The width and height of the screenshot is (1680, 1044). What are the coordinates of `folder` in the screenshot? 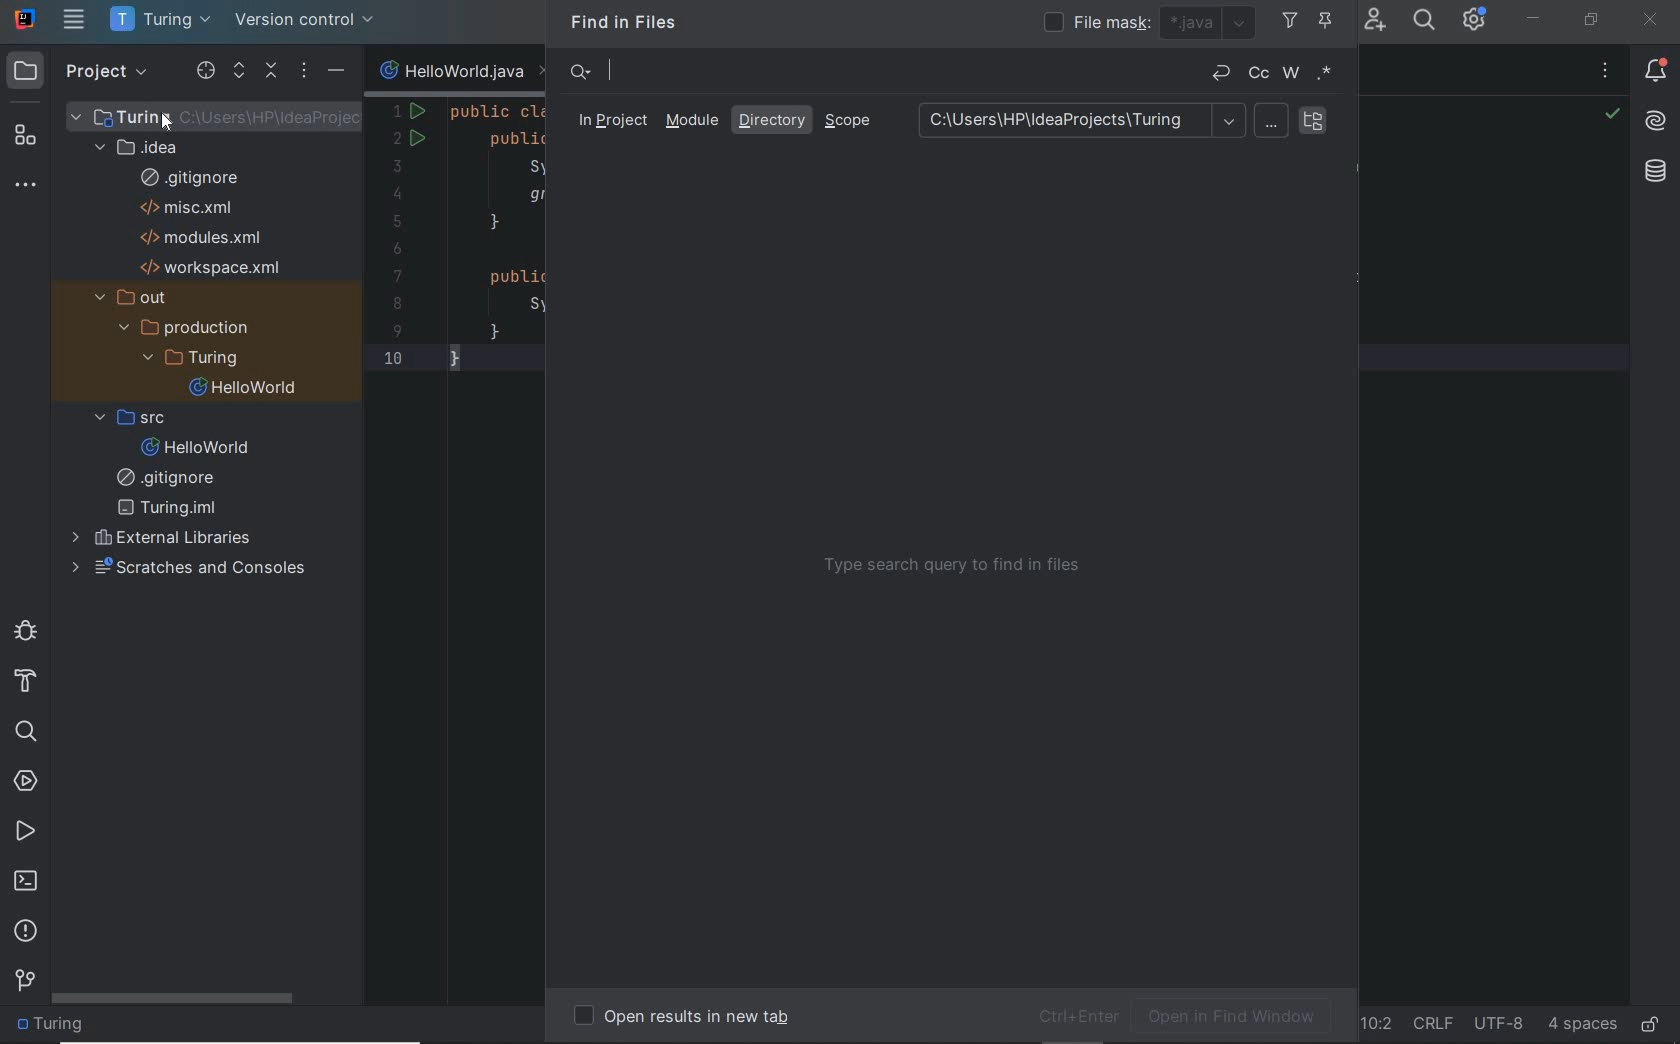 It's located at (60, 1026).